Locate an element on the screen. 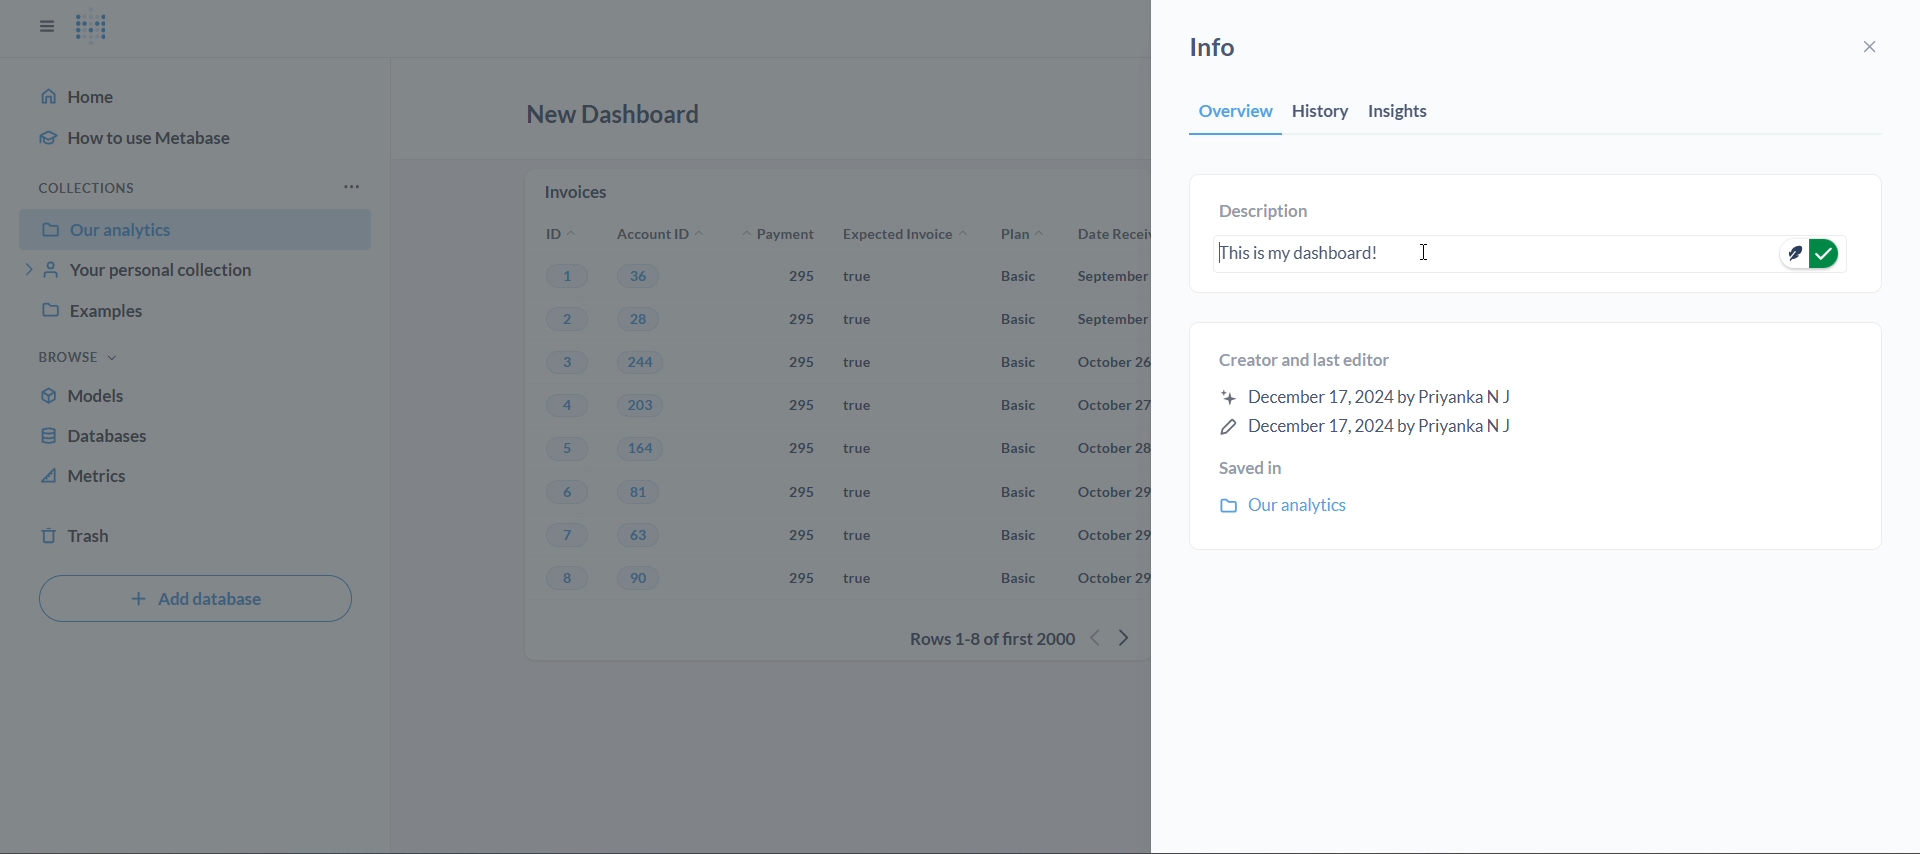 The image size is (1920, 854). 203 is located at coordinates (644, 407).